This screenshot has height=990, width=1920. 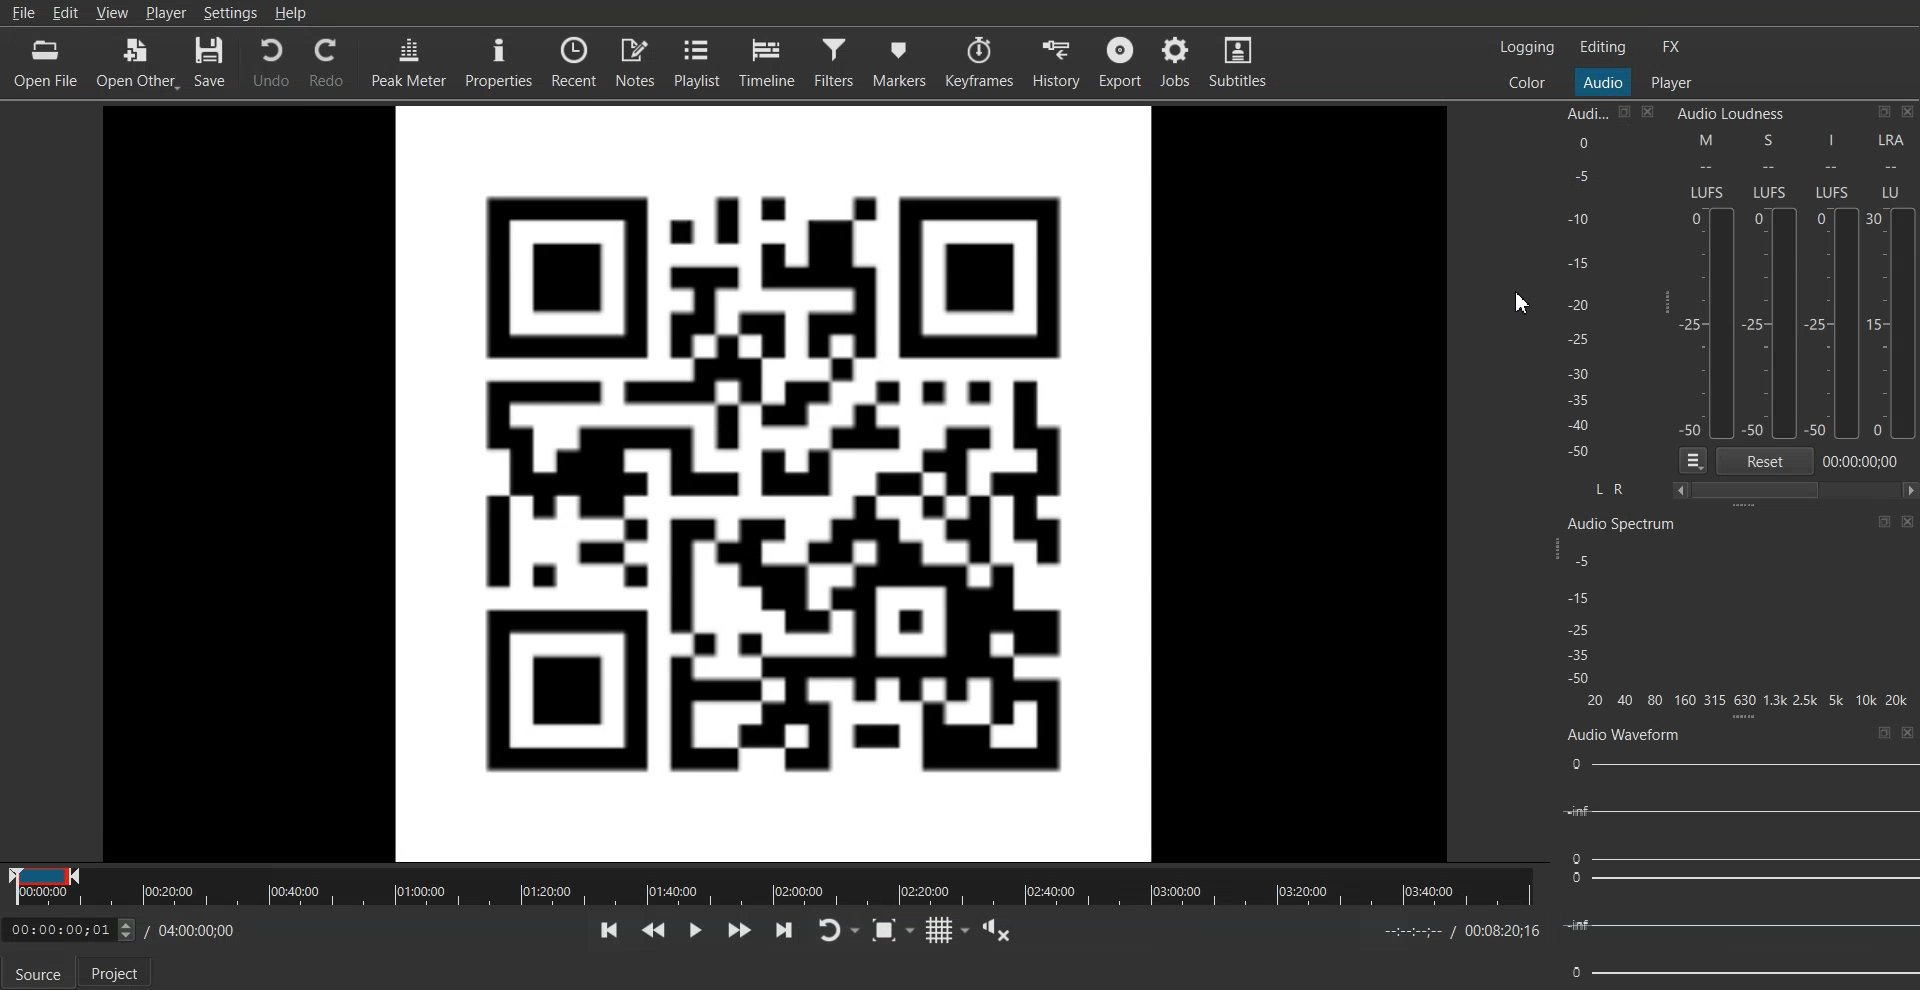 What do you see at coordinates (1744, 508) in the screenshot?
I see `Window Adjuster` at bounding box center [1744, 508].